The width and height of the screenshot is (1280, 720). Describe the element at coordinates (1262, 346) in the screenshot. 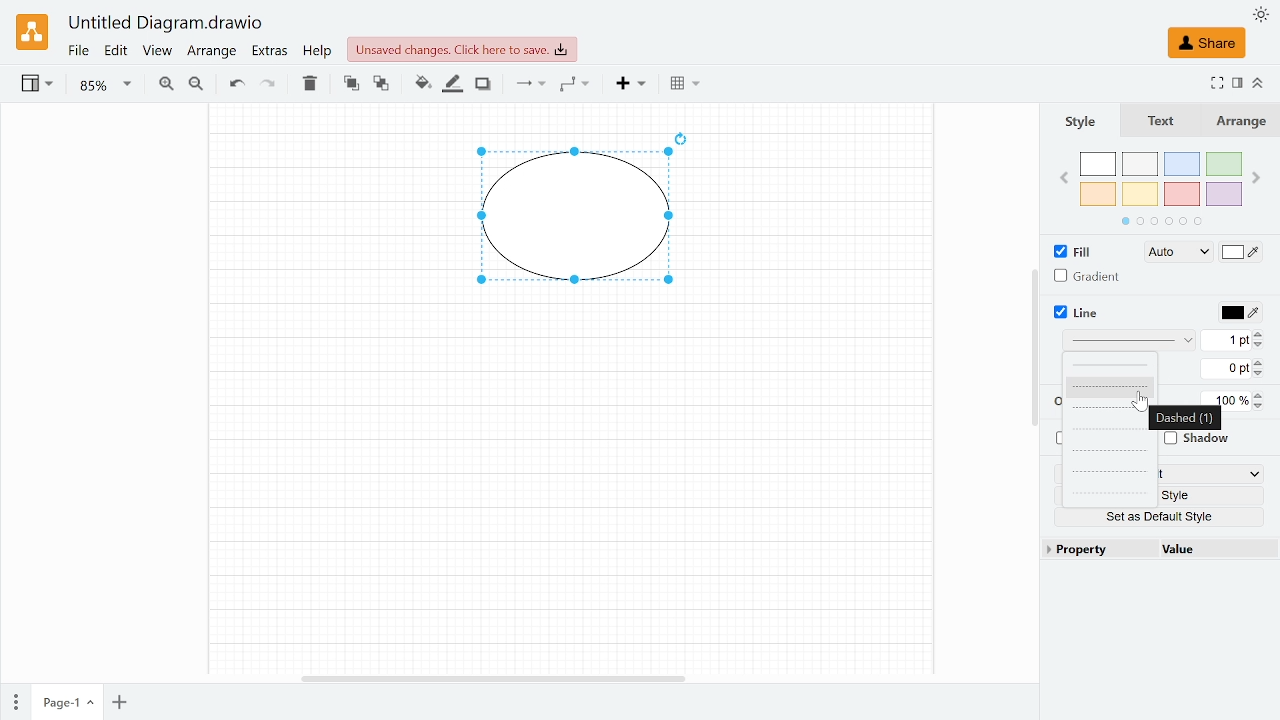

I see `Decrease line width` at that location.